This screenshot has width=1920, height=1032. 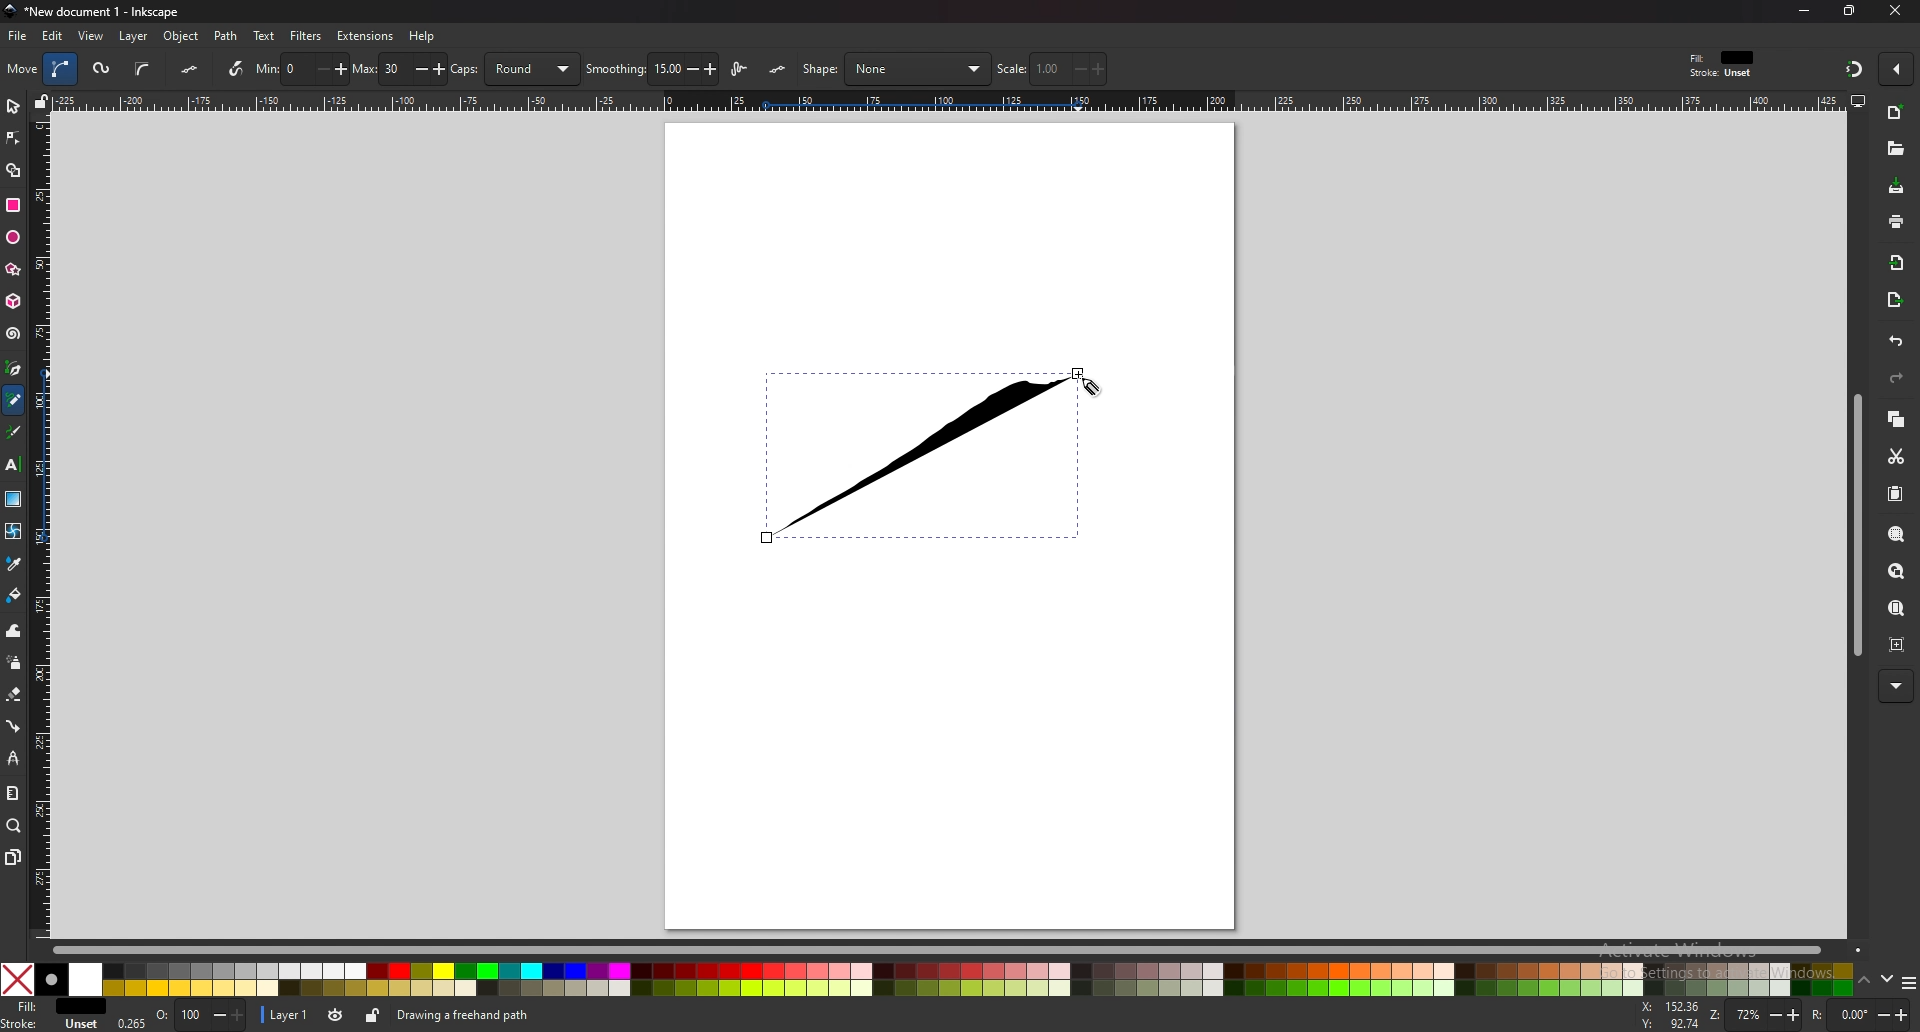 What do you see at coordinates (54, 36) in the screenshot?
I see `edit` at bounding box center [54, 36].